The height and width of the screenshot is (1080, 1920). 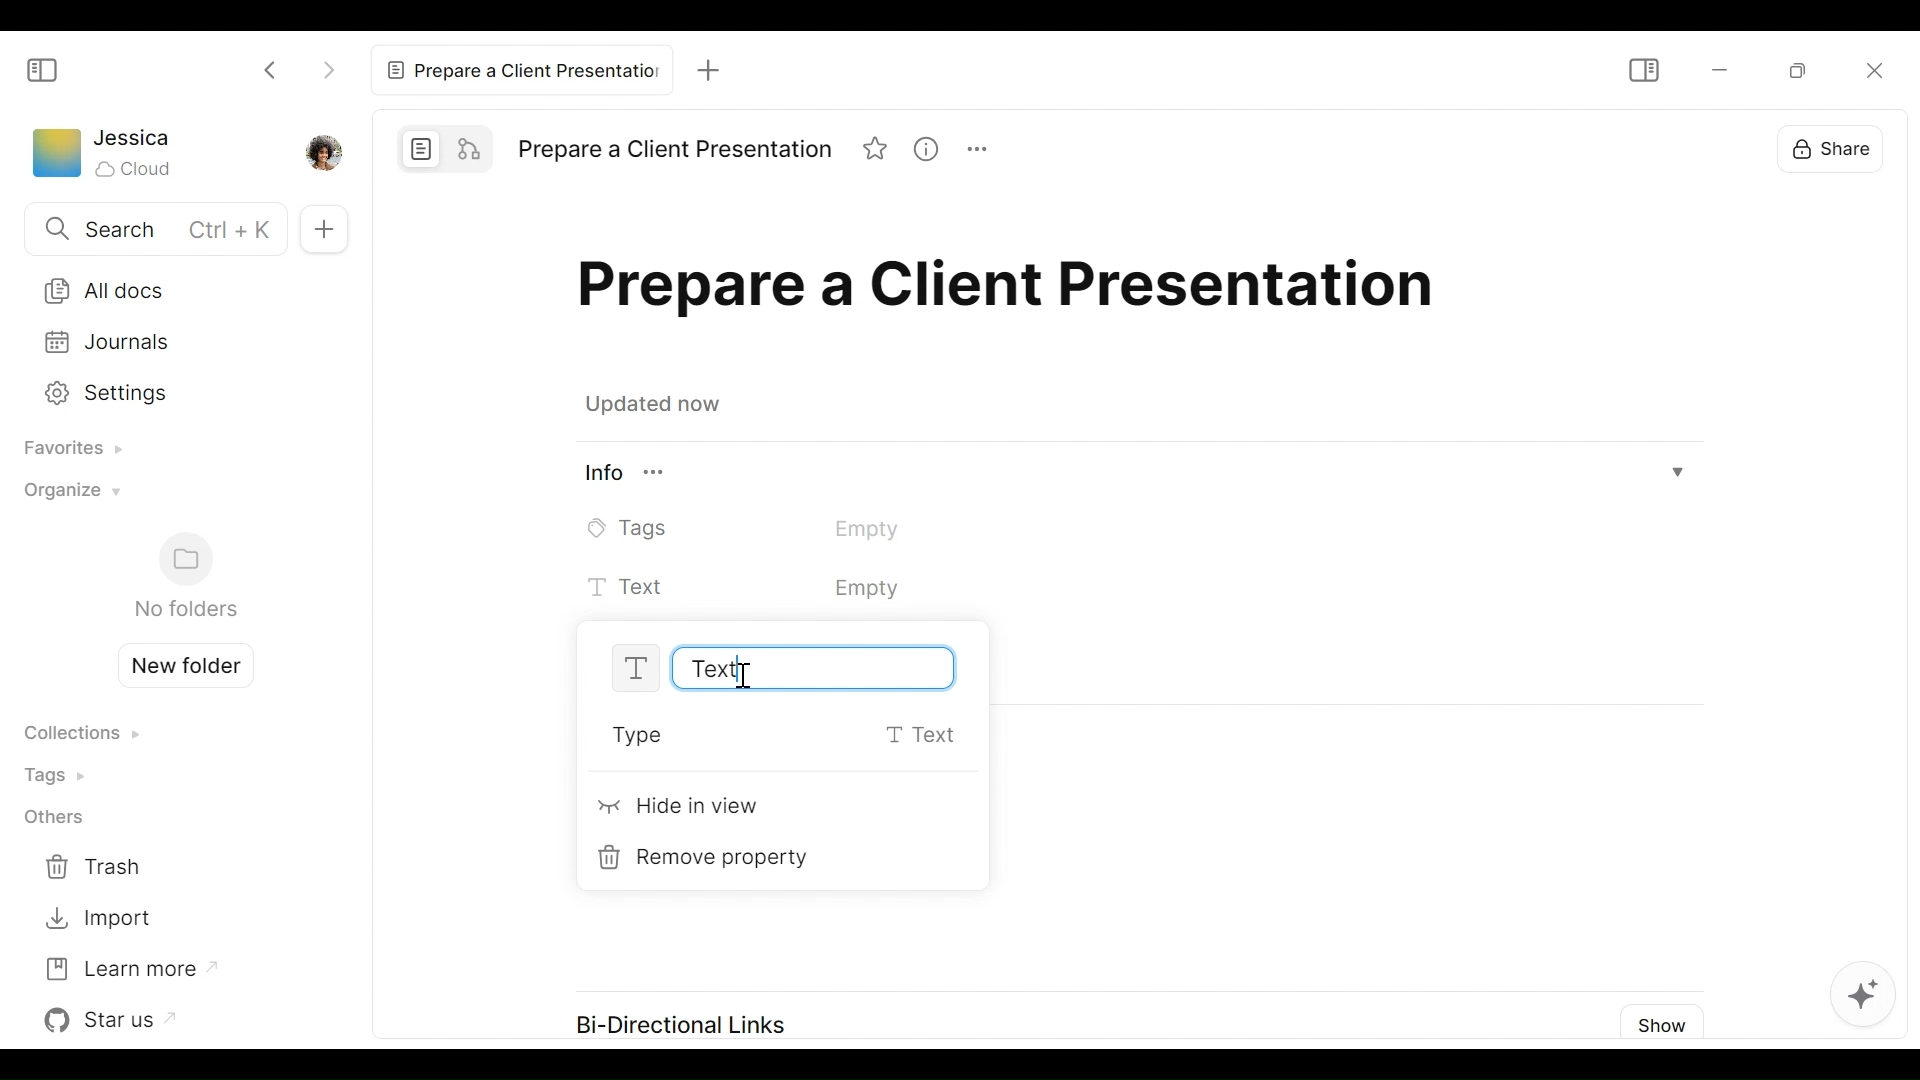 What do you see at coordinates (184, 577) in the screenshot?
I see `Folders` at bounding box center [184, 577].